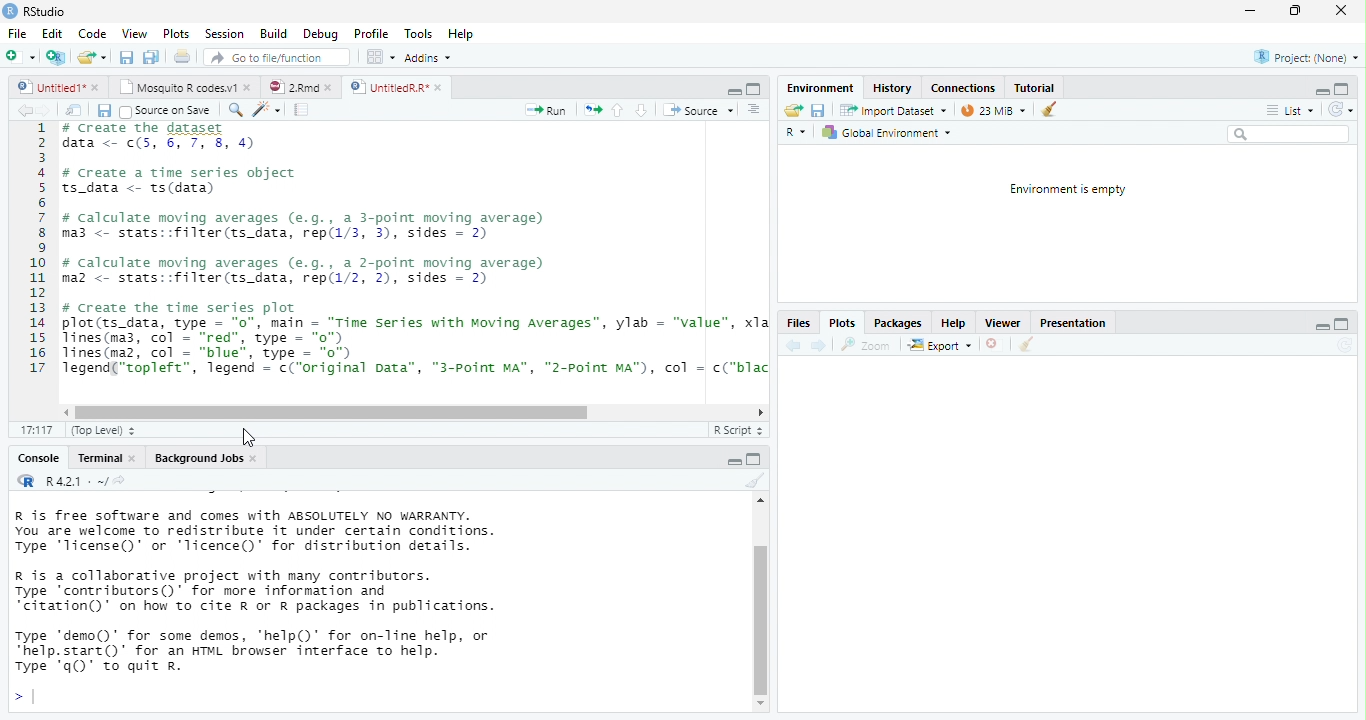  Describe the element at coordinates (16, 34) in the screenshot. I see `File` at that location.